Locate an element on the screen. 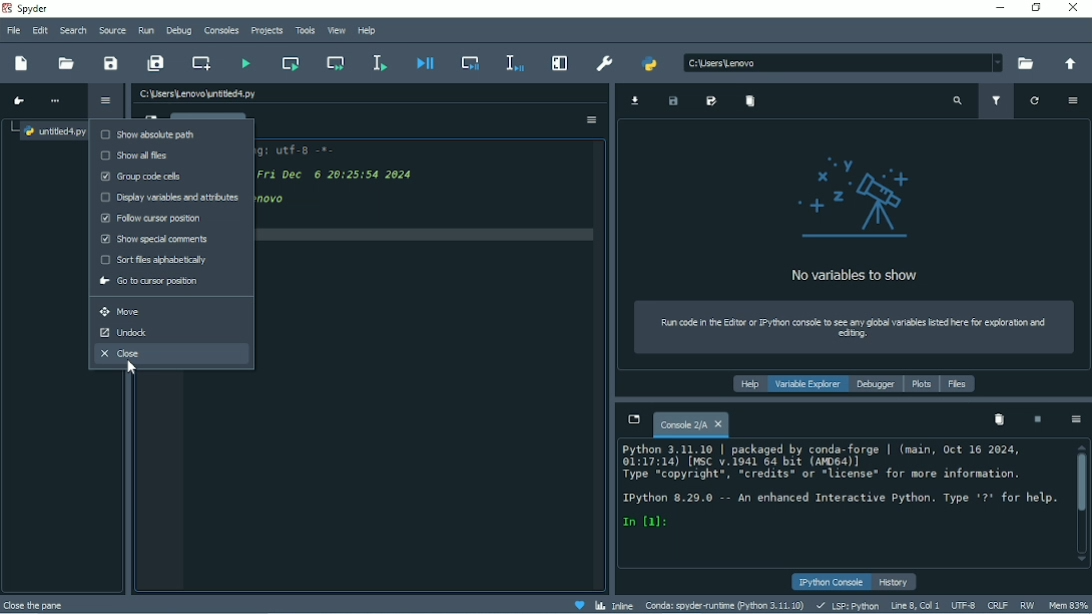 Image resolution: width=1092 pixels, height=614 pixels. Help is located at coordinates (747, 384).